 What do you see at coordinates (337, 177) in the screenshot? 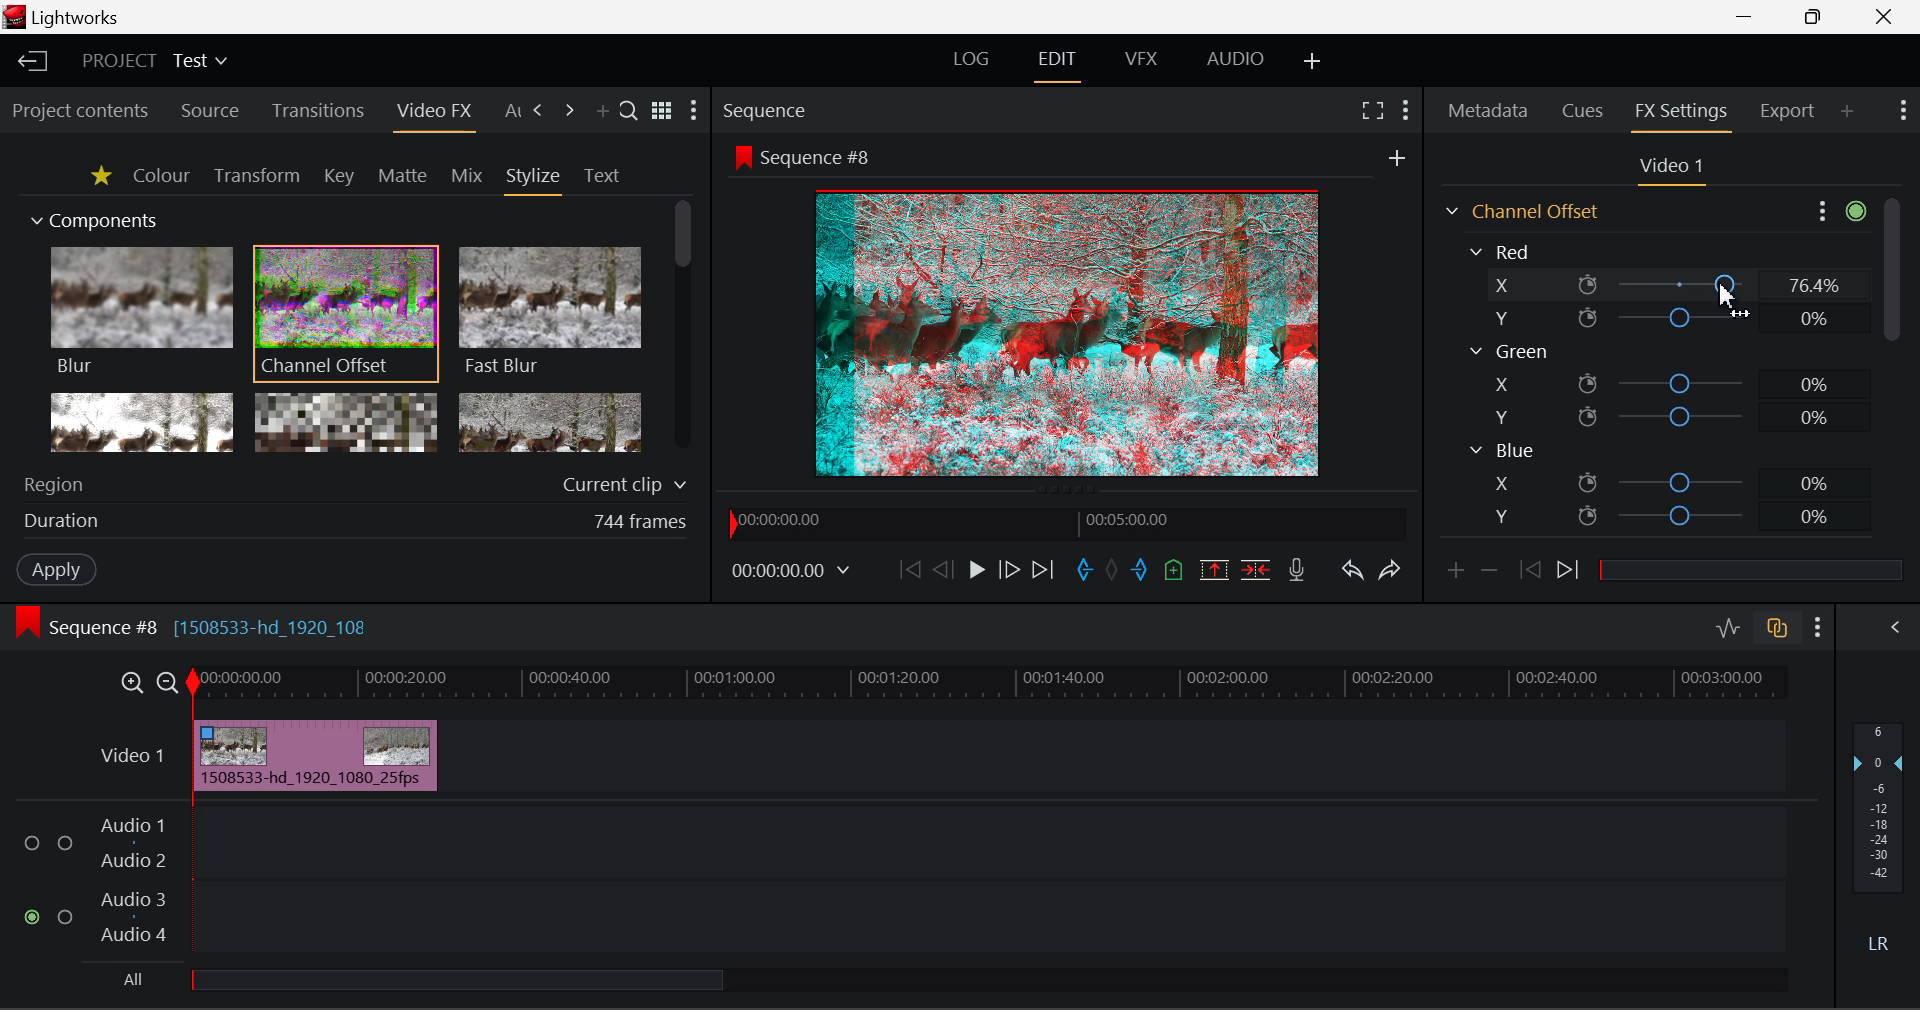
I see `Key` at bounding box center [337, 177].